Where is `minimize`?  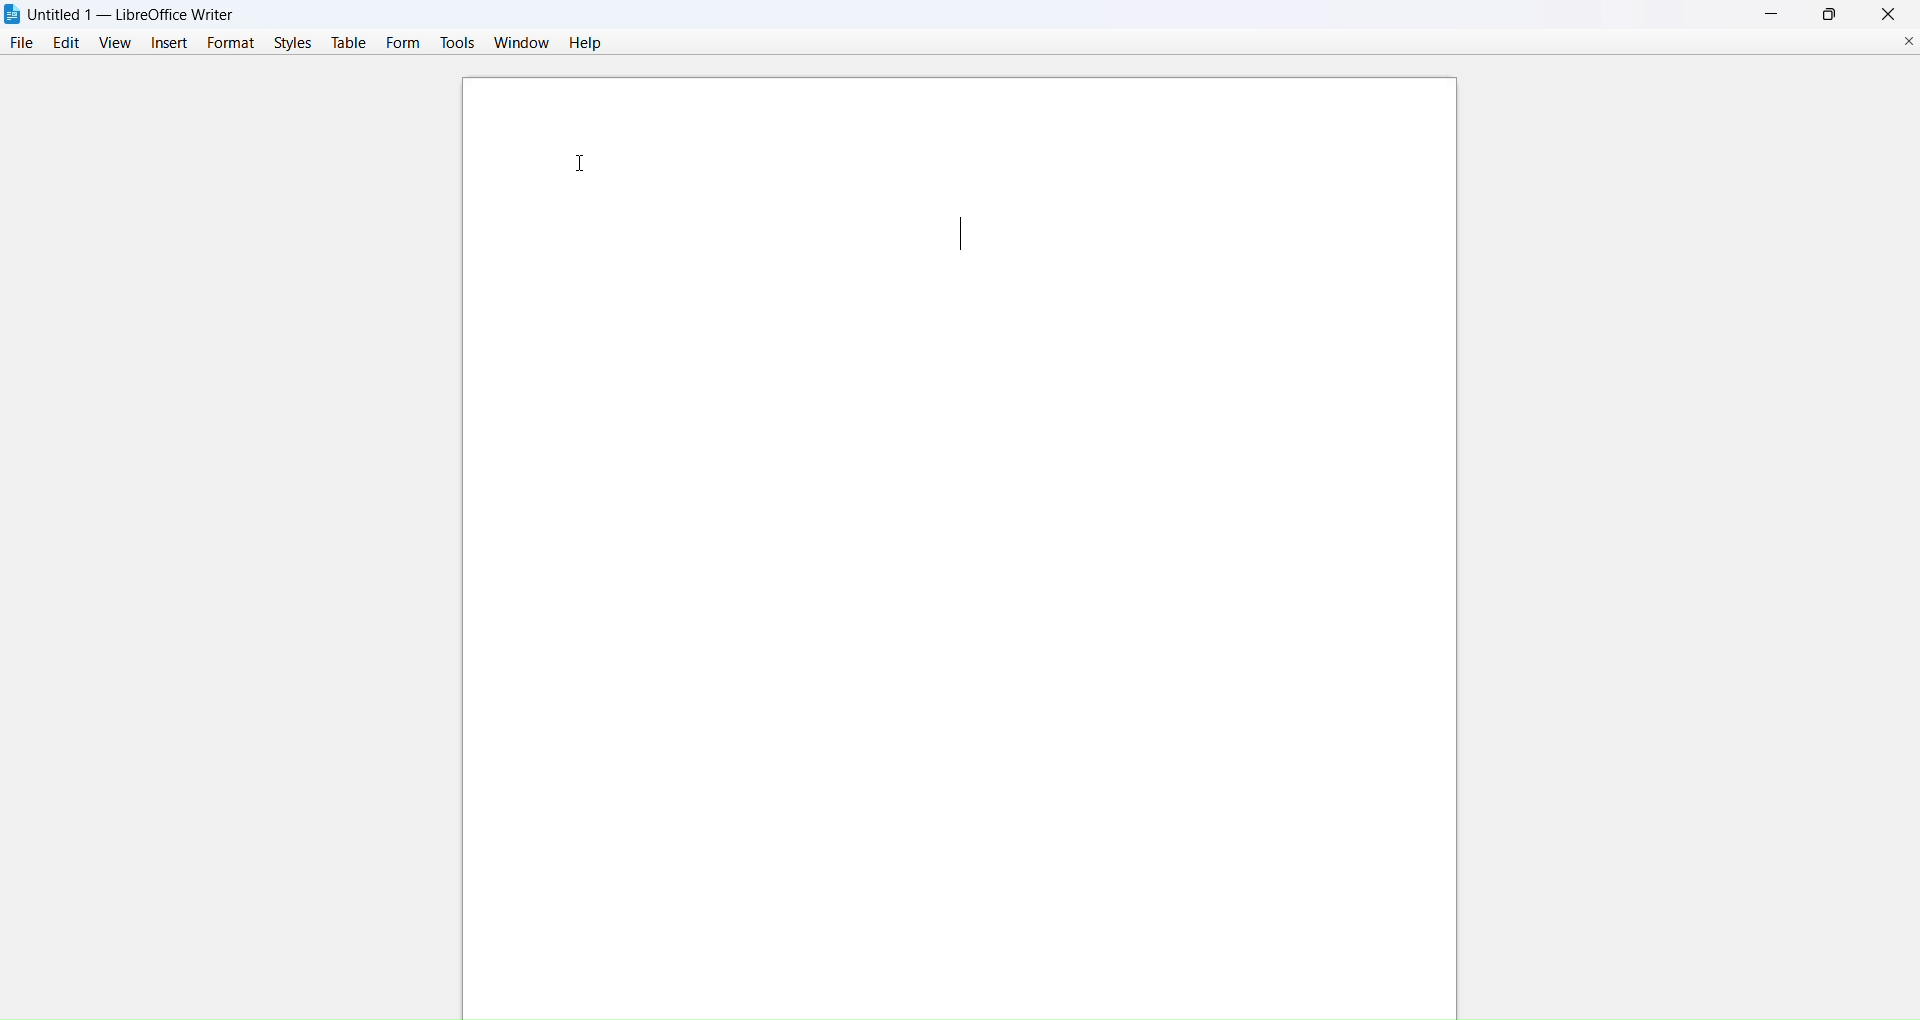
minimize is located at coordinates (1776, 14).